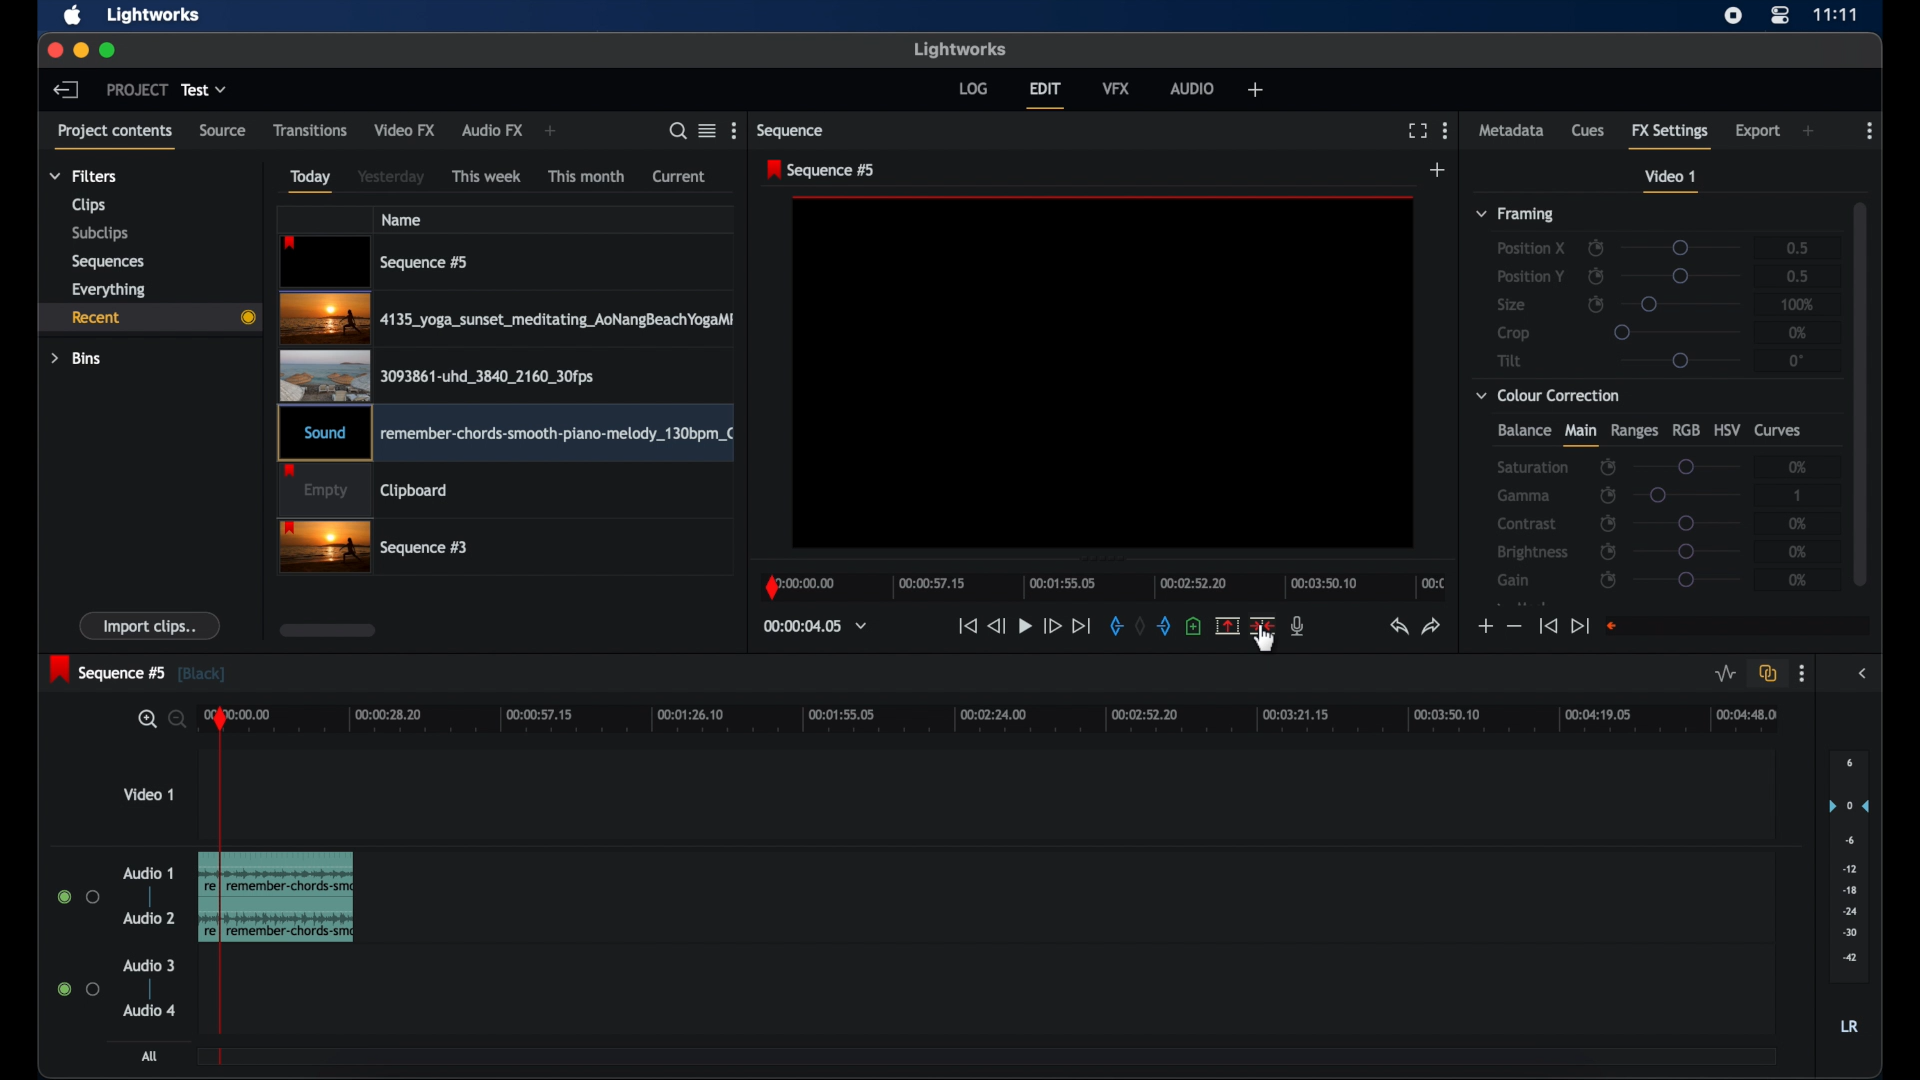 The width and height of the screenshot is (1920, 1080). What do you see at coordinates (156, 15) in the screenshot?
I see `lightworks` at bounding box center [156, 15].